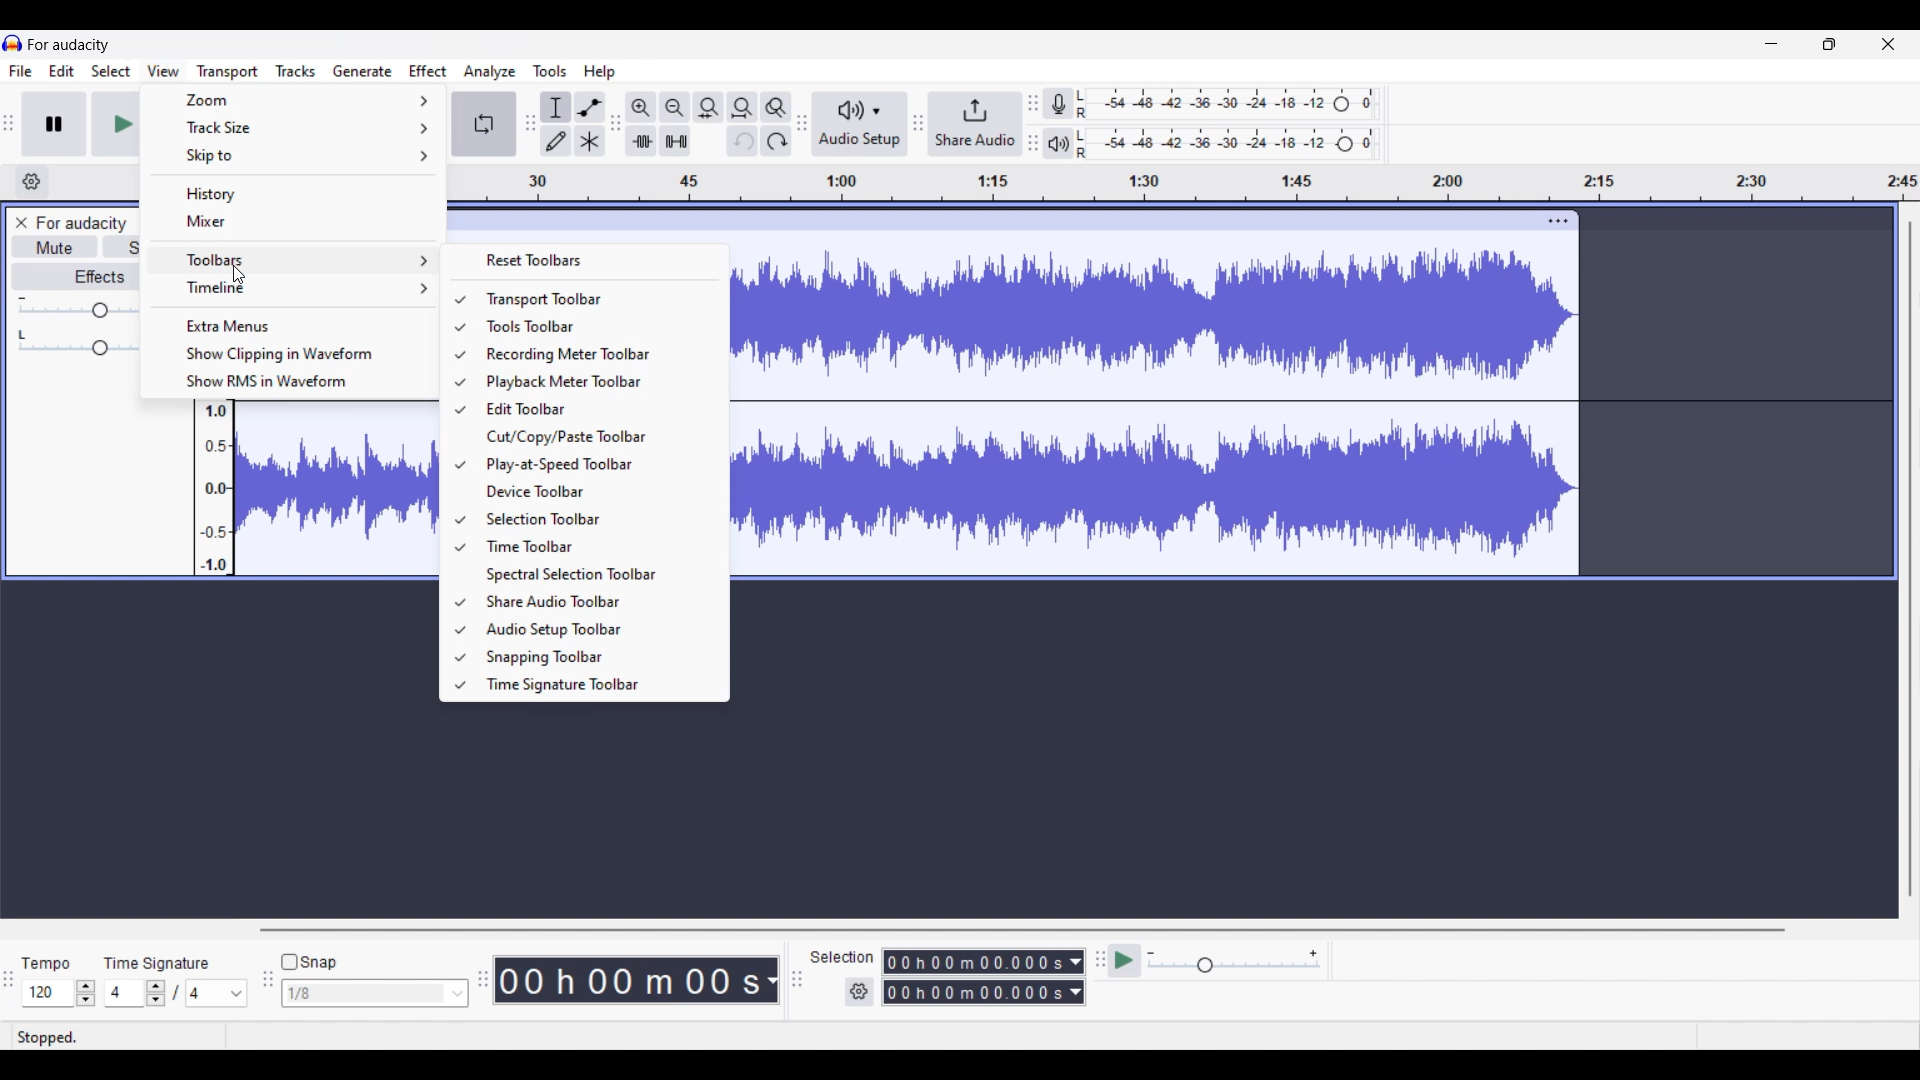  I want to click on Vertical slide bar, so click(1910, 560).